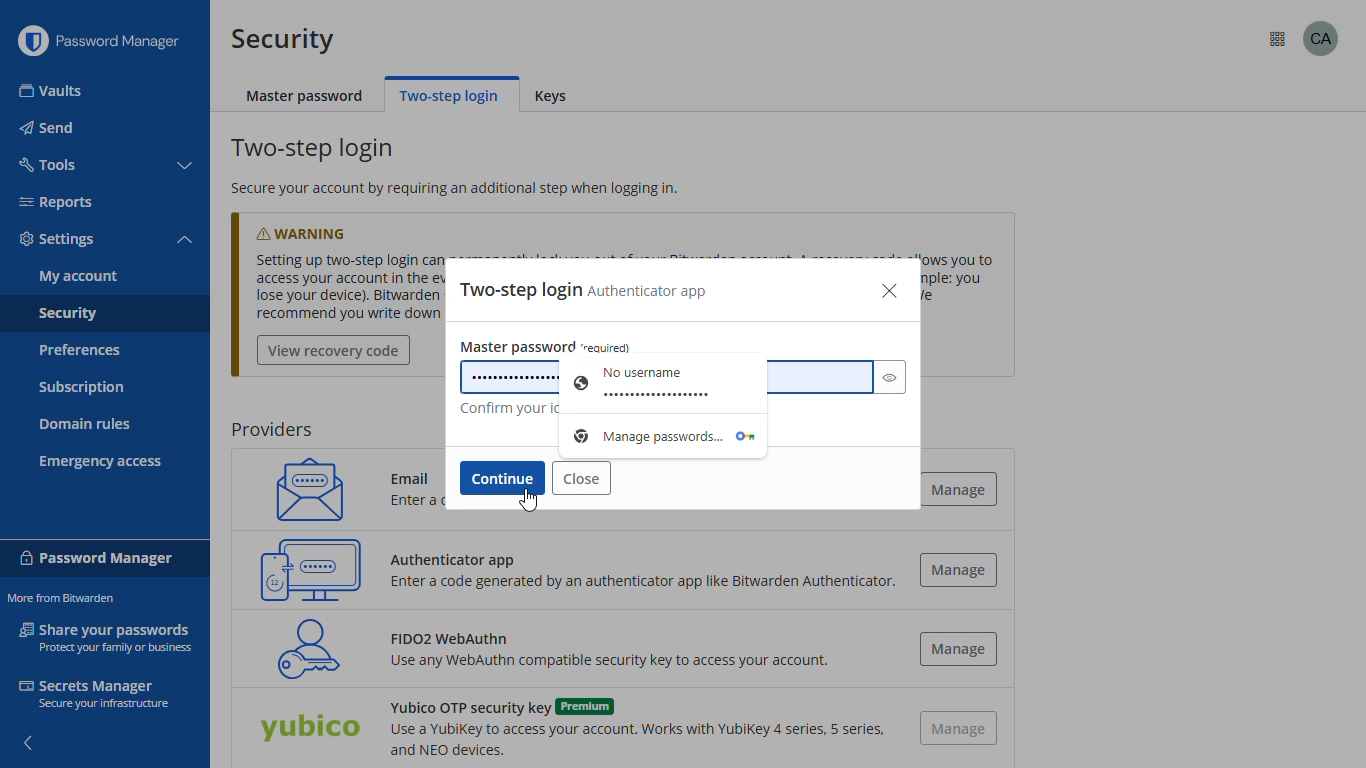 The image size is (1366, 768). What do you see at coordinates (49, 128) in the screenshot?
I see `send` at bounding box center [49, 128].